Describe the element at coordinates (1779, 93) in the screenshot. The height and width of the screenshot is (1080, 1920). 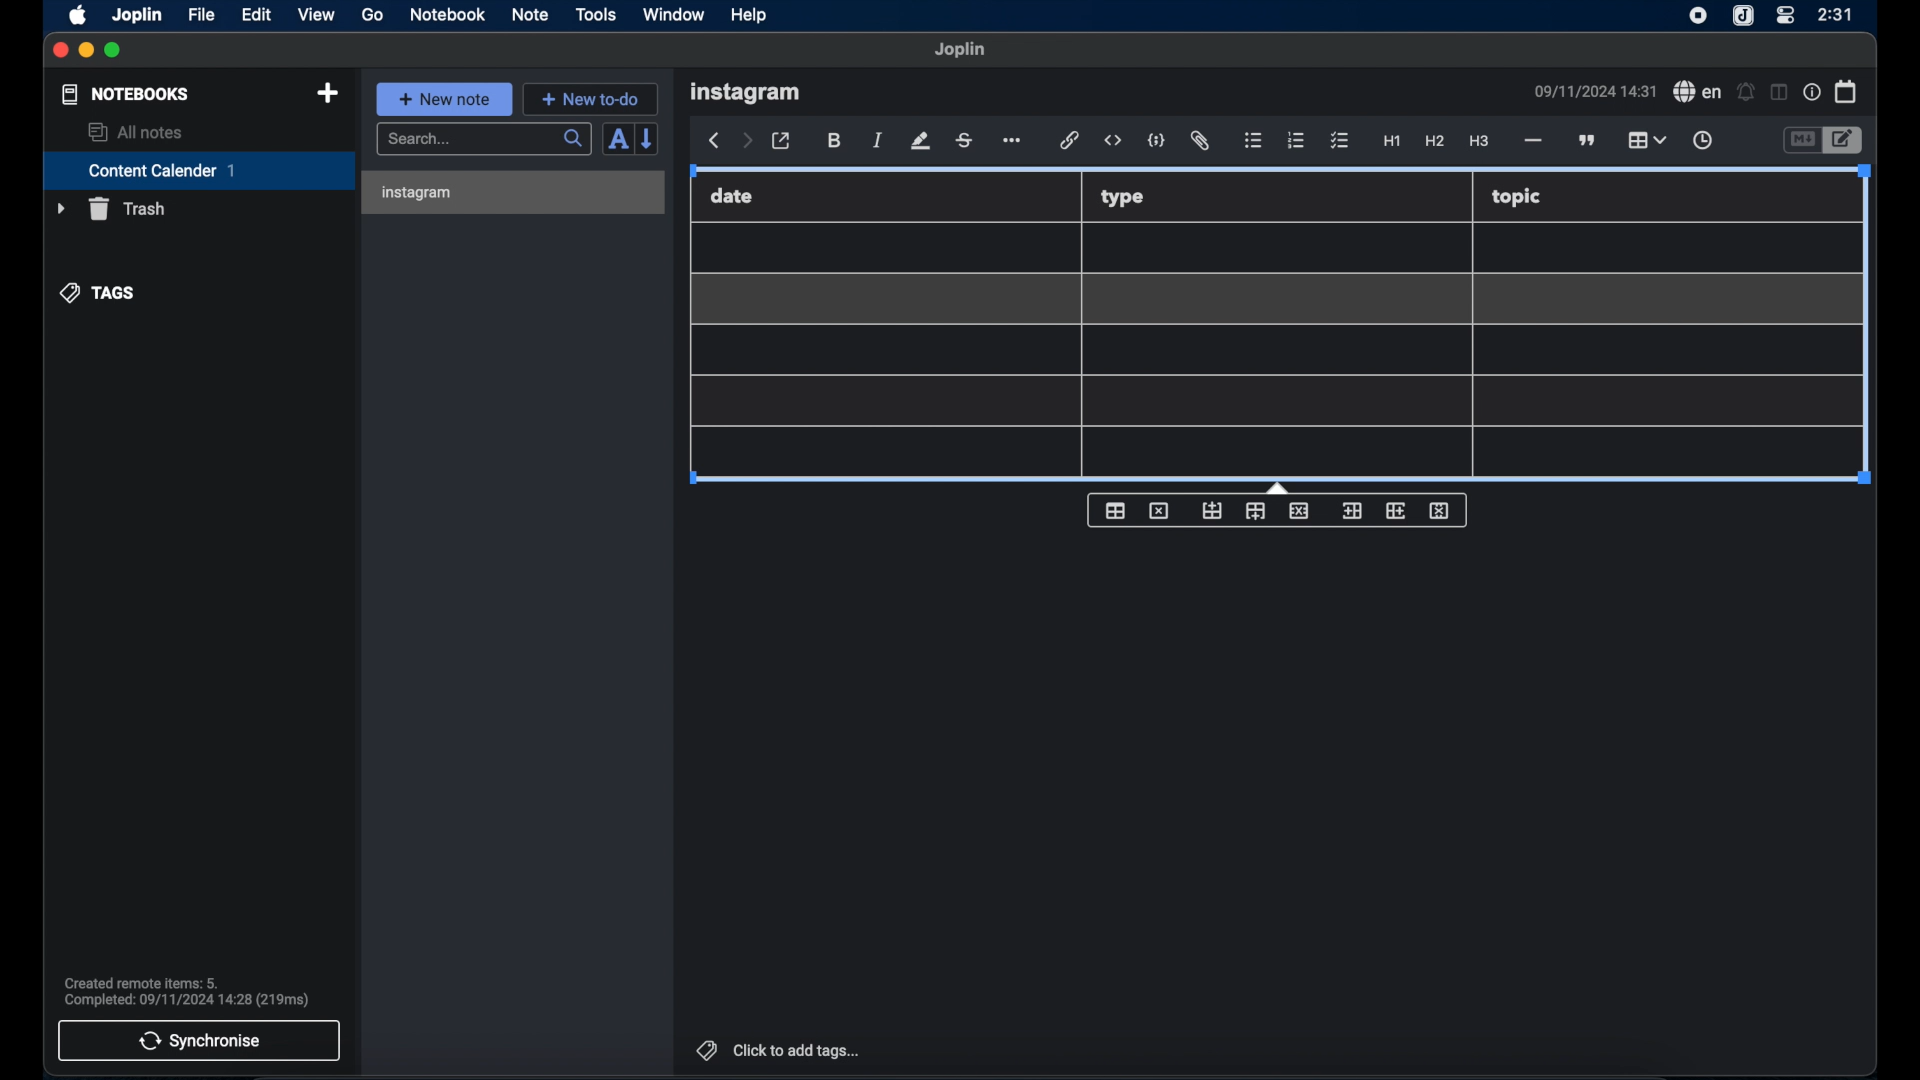
I see `toggle editor layout` at that location.